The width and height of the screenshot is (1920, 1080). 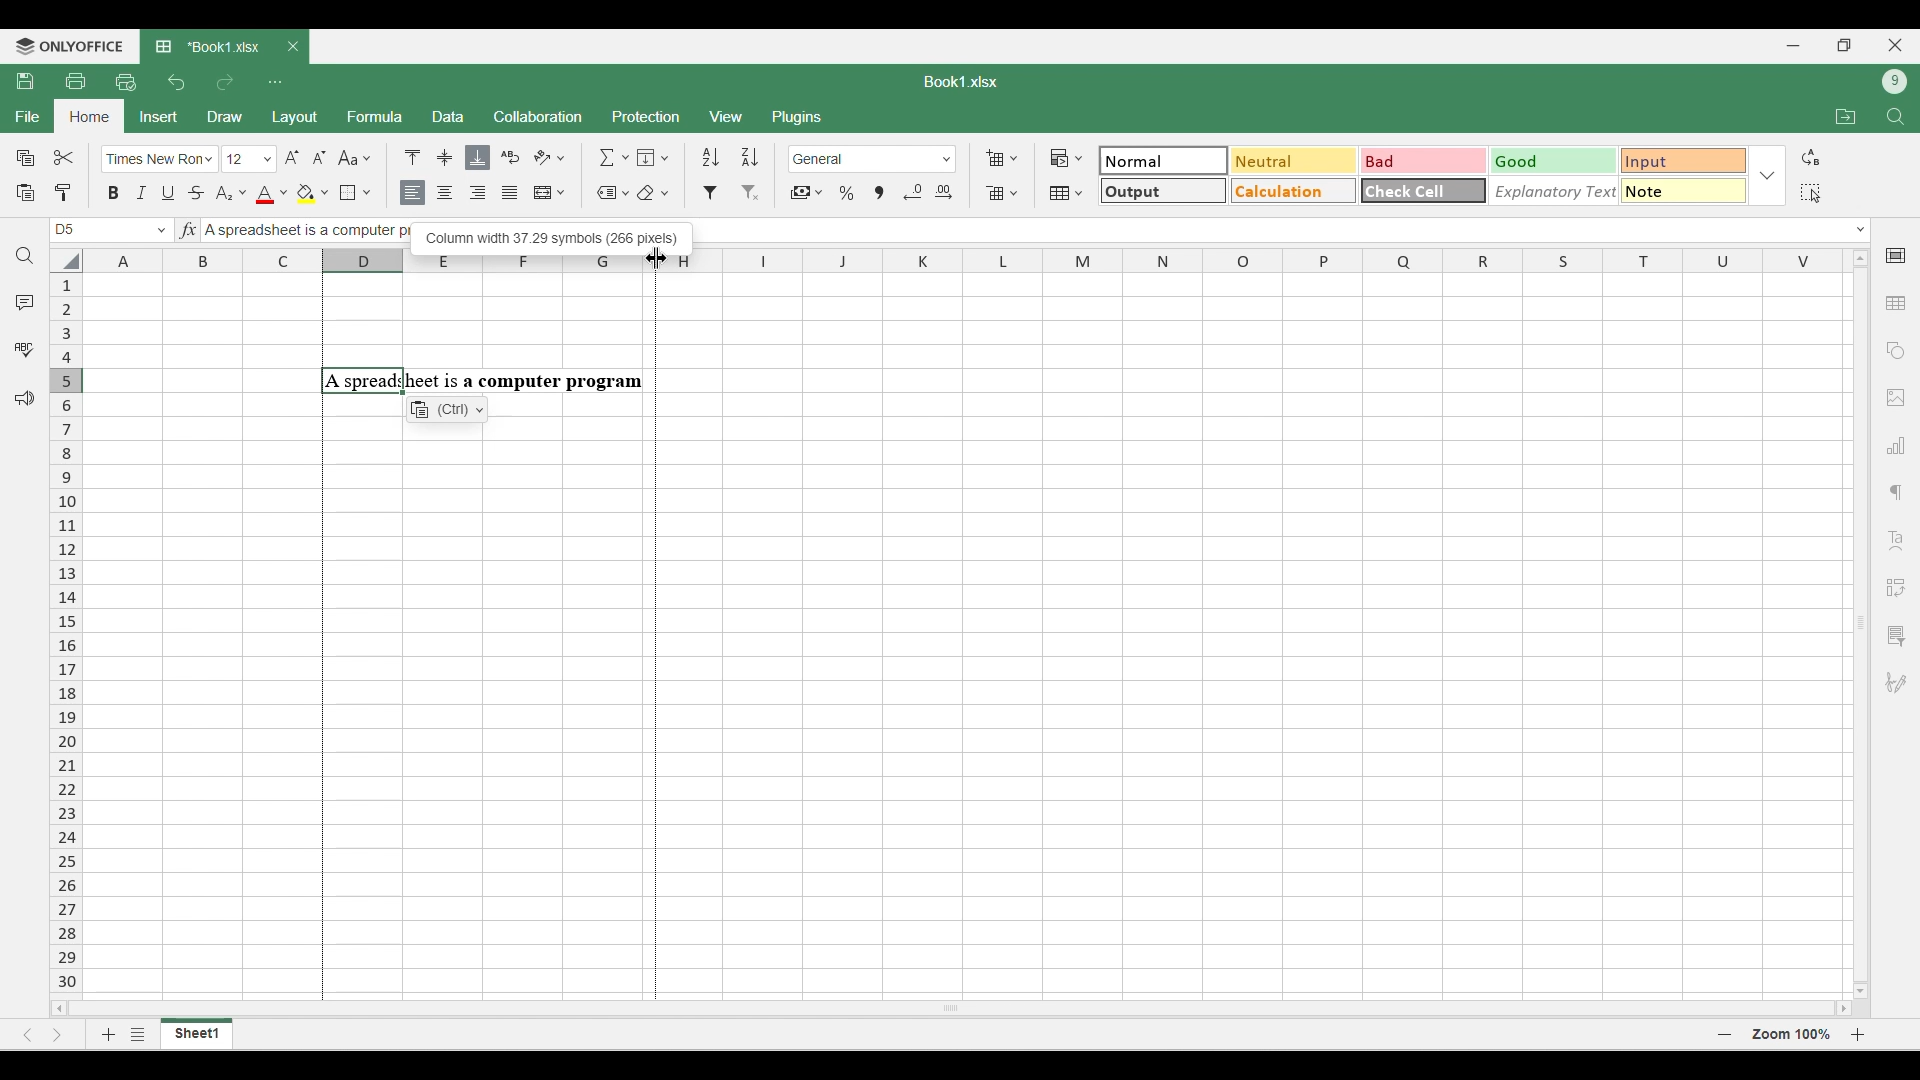 I want to click on Filter options, so click(x=731, y=193).